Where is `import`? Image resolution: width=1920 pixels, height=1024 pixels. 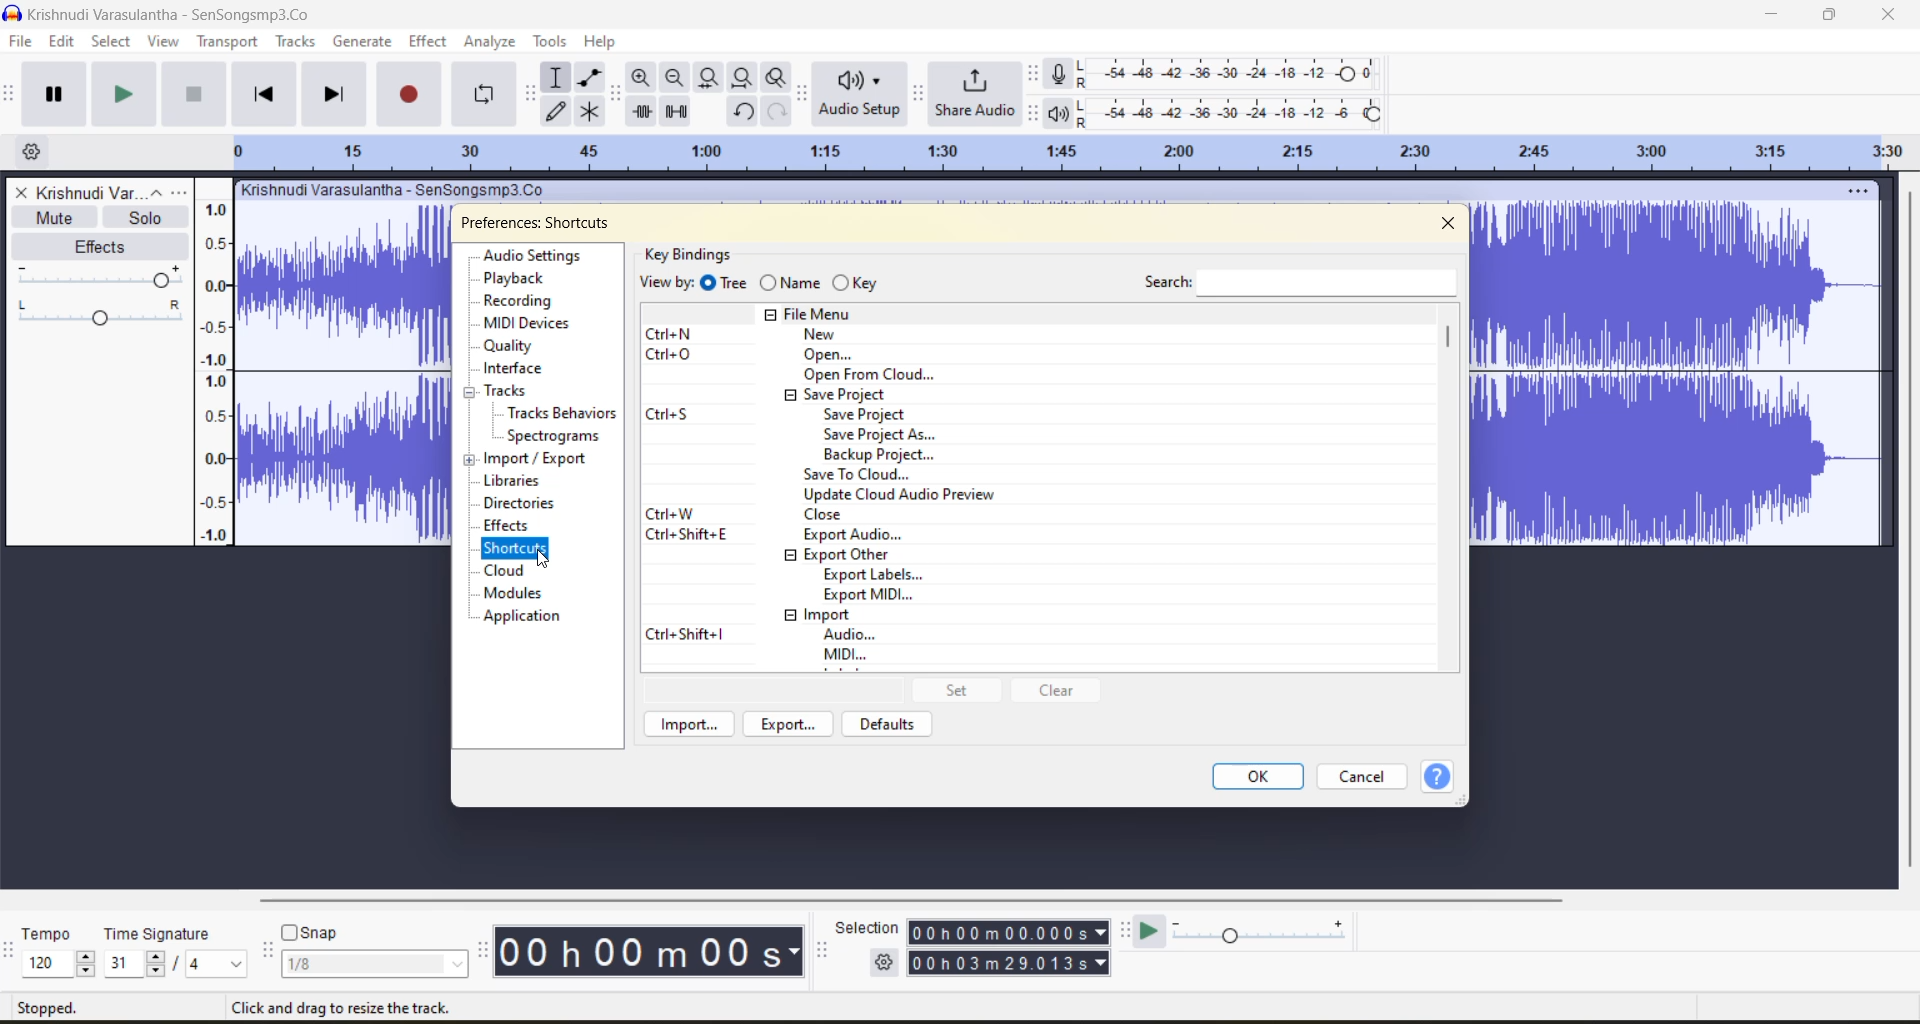 import is located at coordinates (690, 724).